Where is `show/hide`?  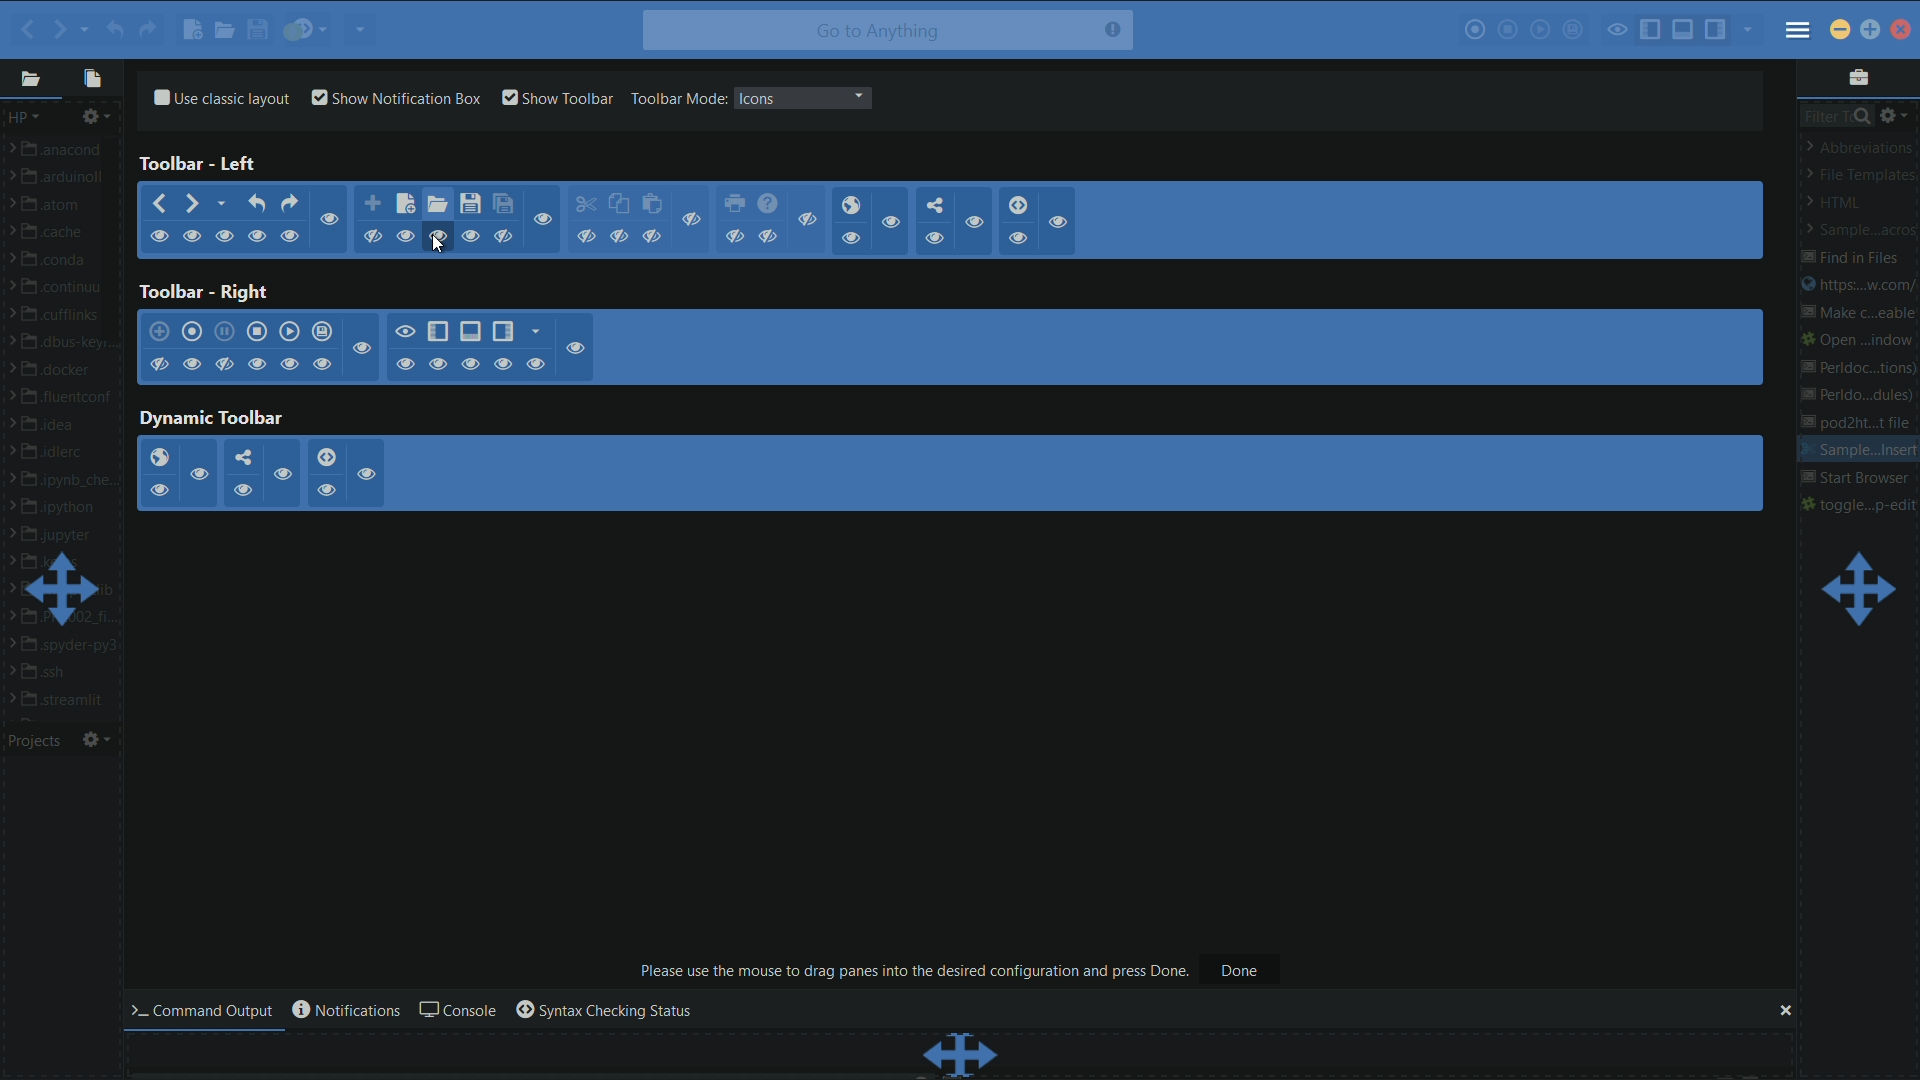 show/hide is located at coordinates (469, 235).